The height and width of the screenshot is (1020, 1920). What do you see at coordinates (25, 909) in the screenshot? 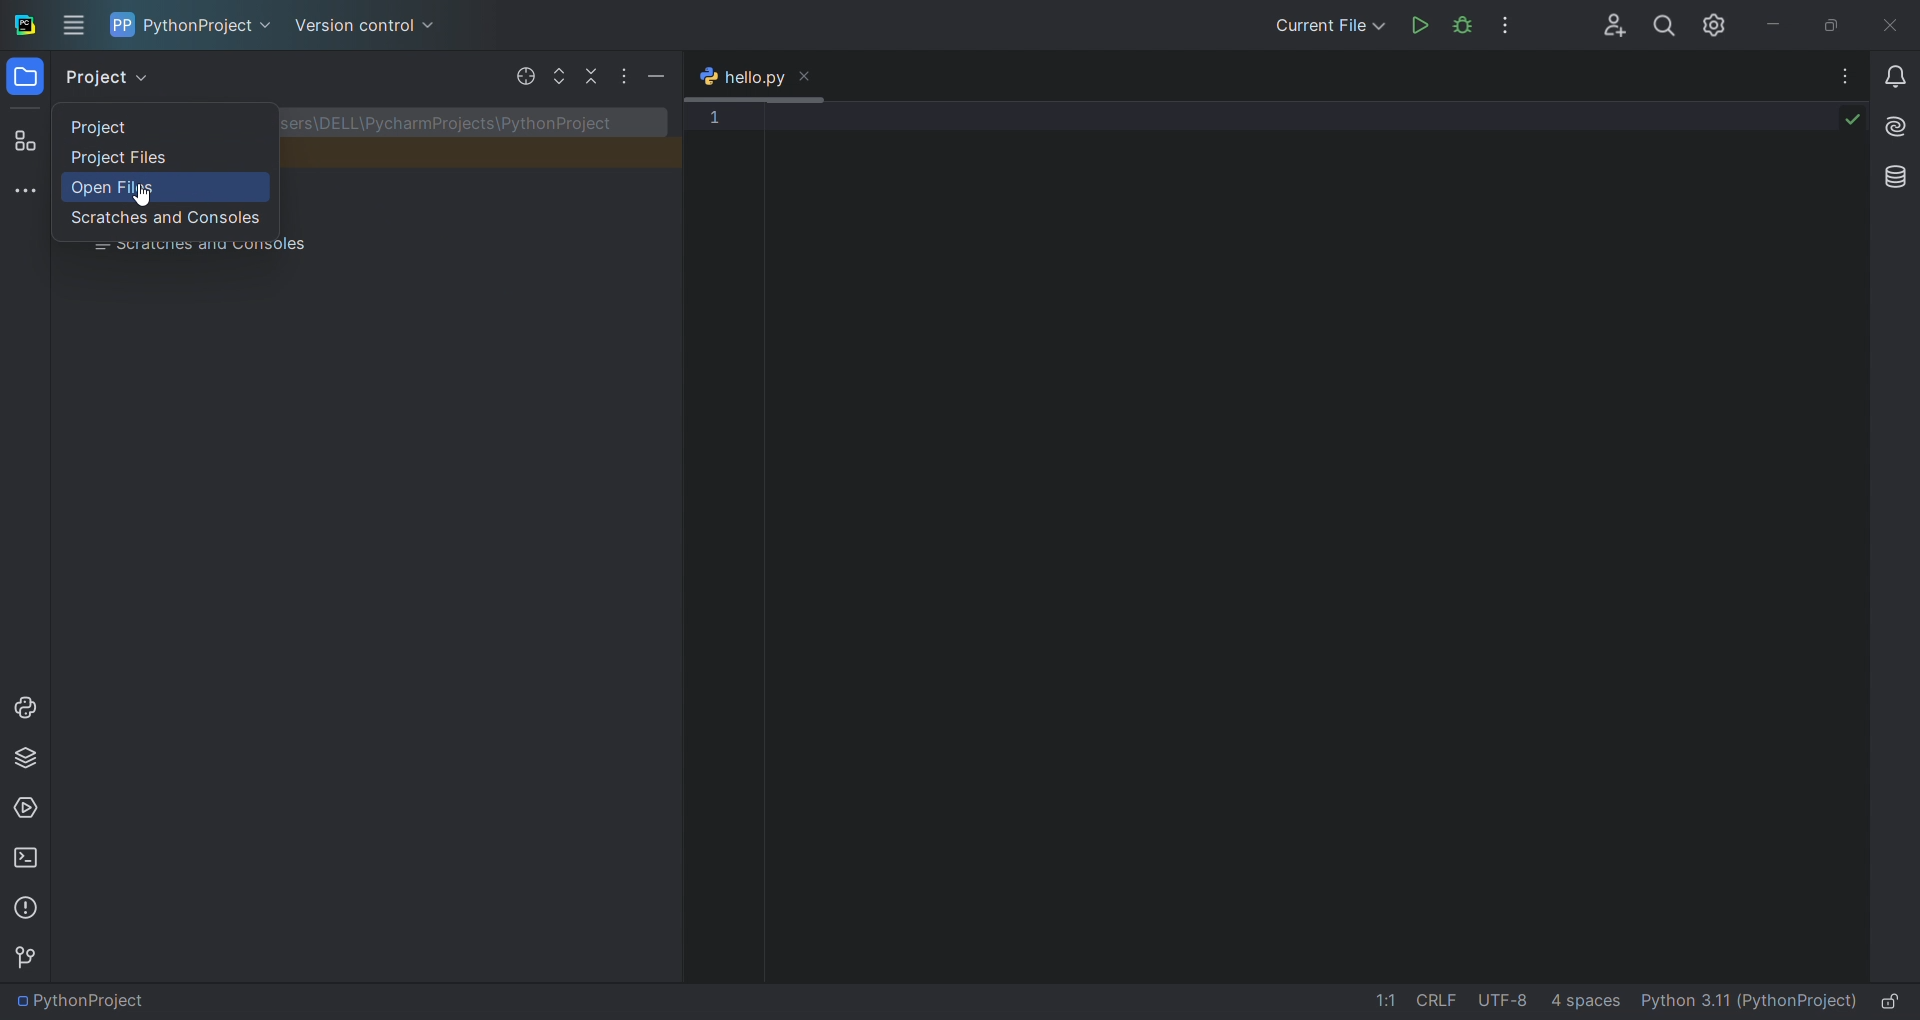
I see `problems` at bounding box center [25, 909].